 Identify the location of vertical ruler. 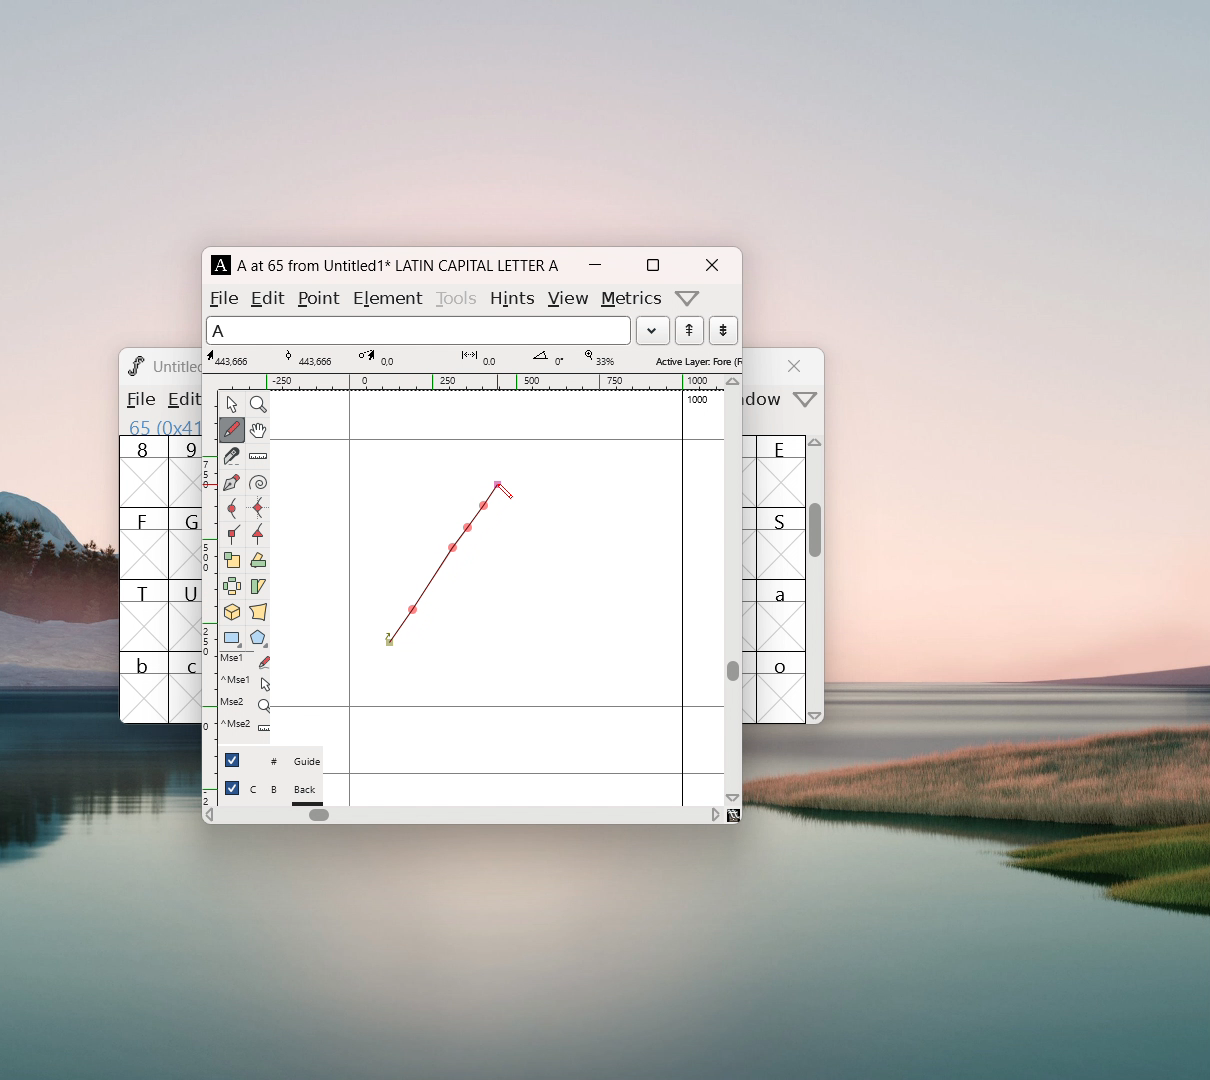
(209, 596).